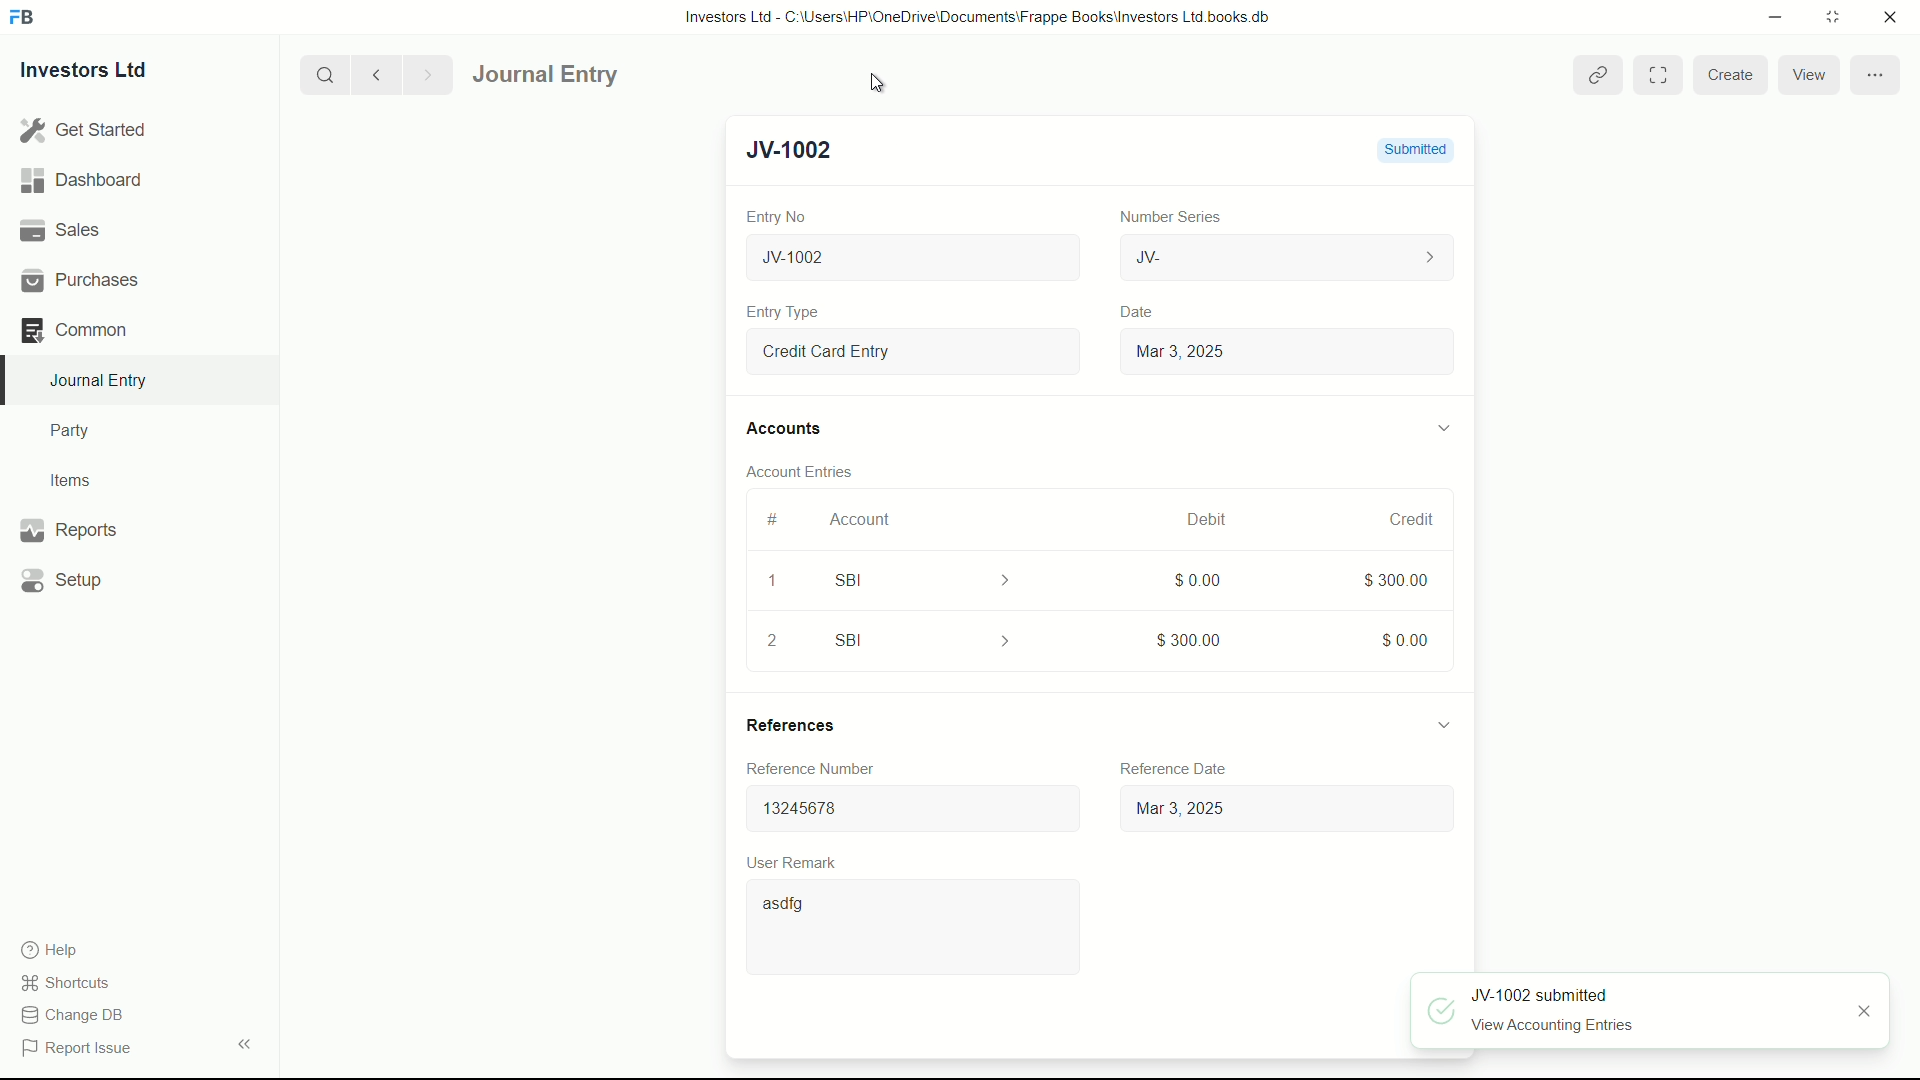 The width and height of the screenshot is (1920, 1080). What do you see at coordinates (1544, 994) in the screenshot?
I see `JV-1002 submitted` at bounding box center [1544, 994].